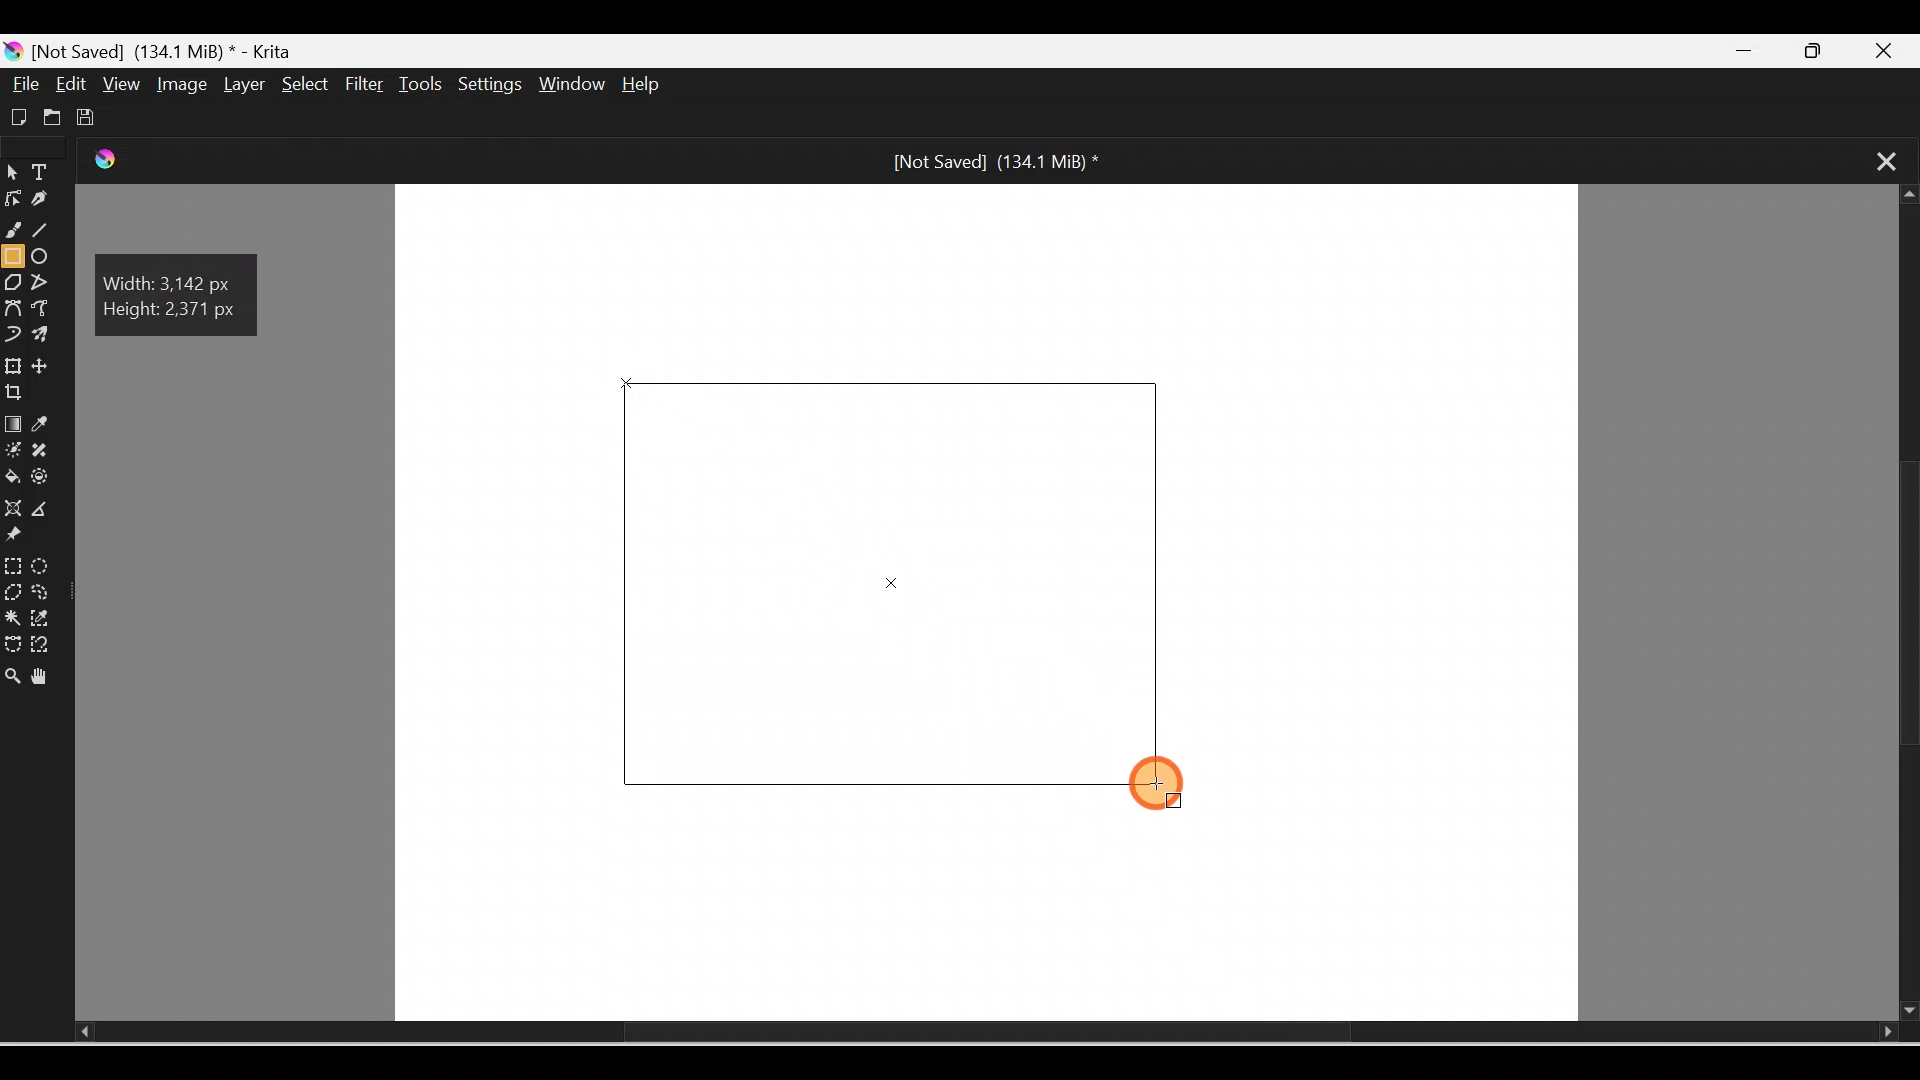 The width and height of the screenshot is (1920, 1080). Describe the element at coordinates (575, 86) in the screenshot. I see `Window` at that location.